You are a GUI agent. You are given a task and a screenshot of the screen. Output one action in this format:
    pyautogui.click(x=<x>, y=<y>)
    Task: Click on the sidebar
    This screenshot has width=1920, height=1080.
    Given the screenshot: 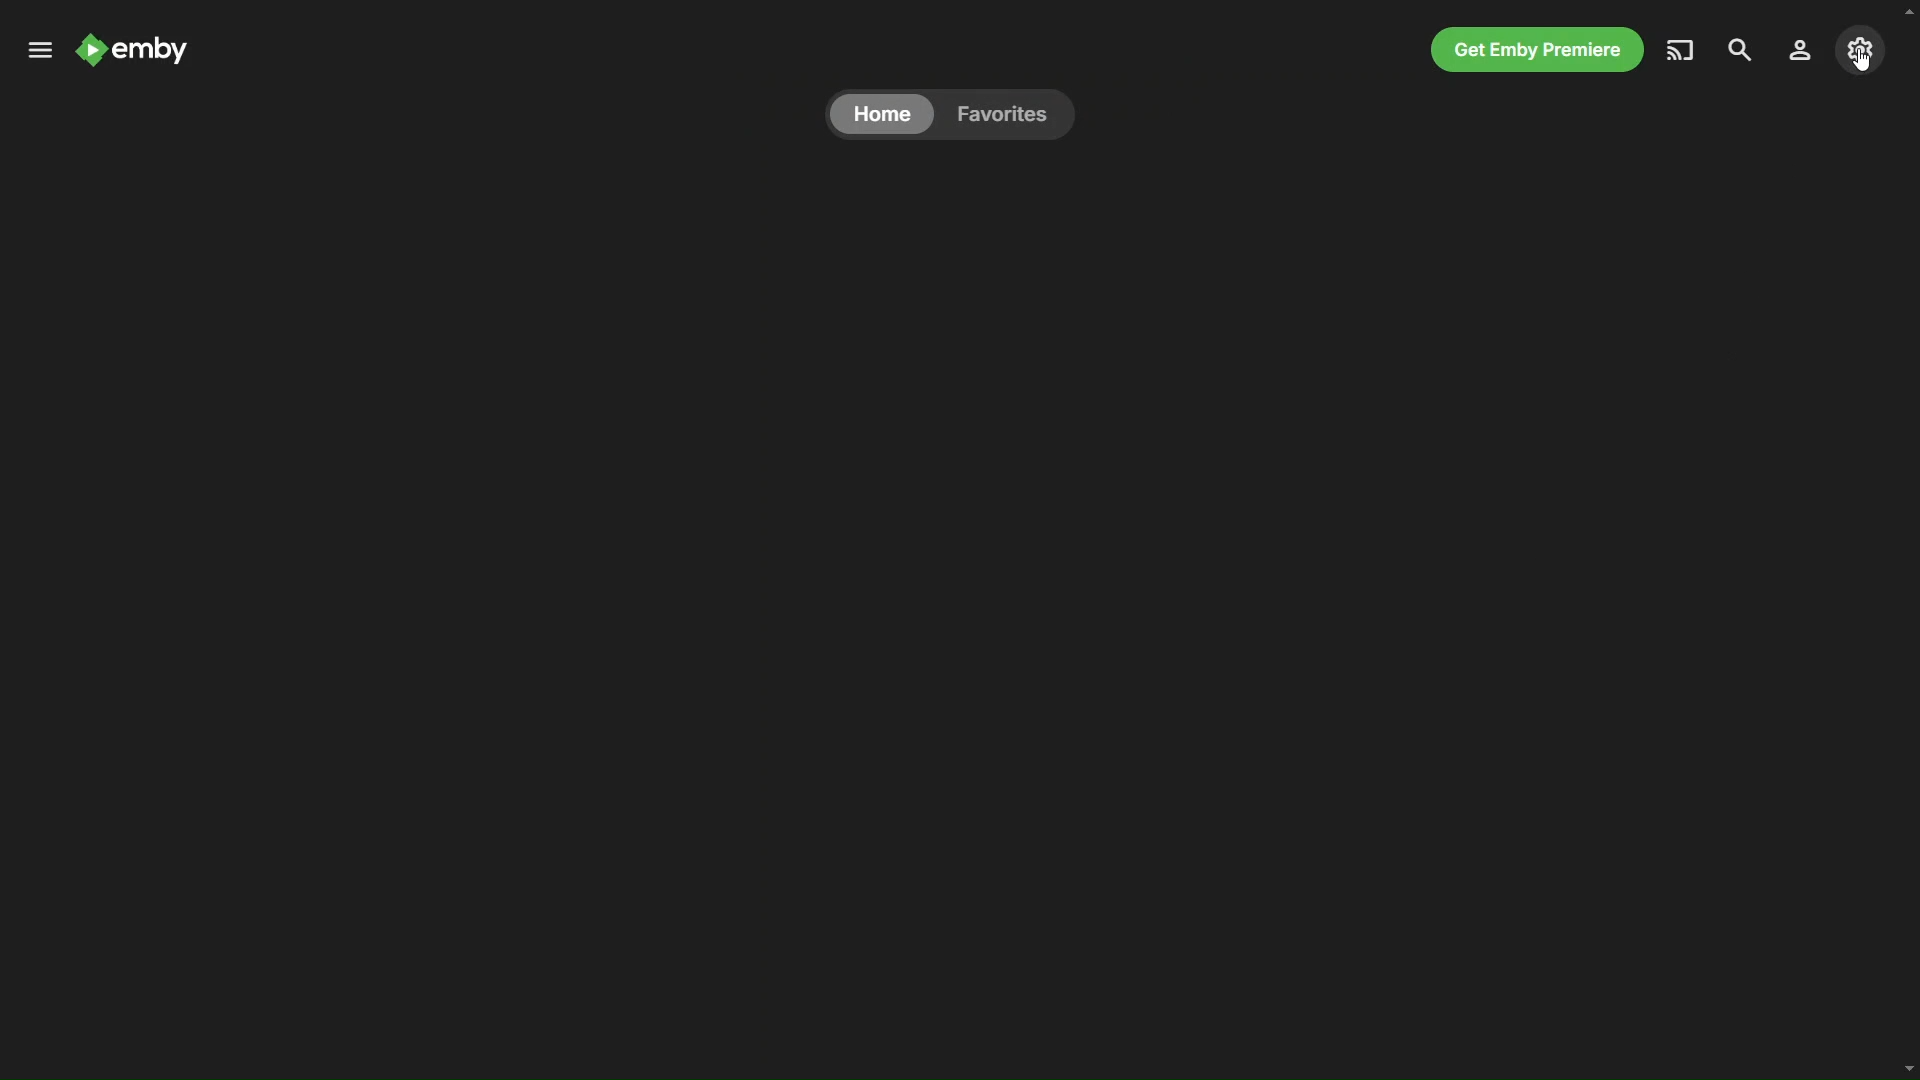 What is the action you would take?
    pyautogui.click(x=38, y=50)
    